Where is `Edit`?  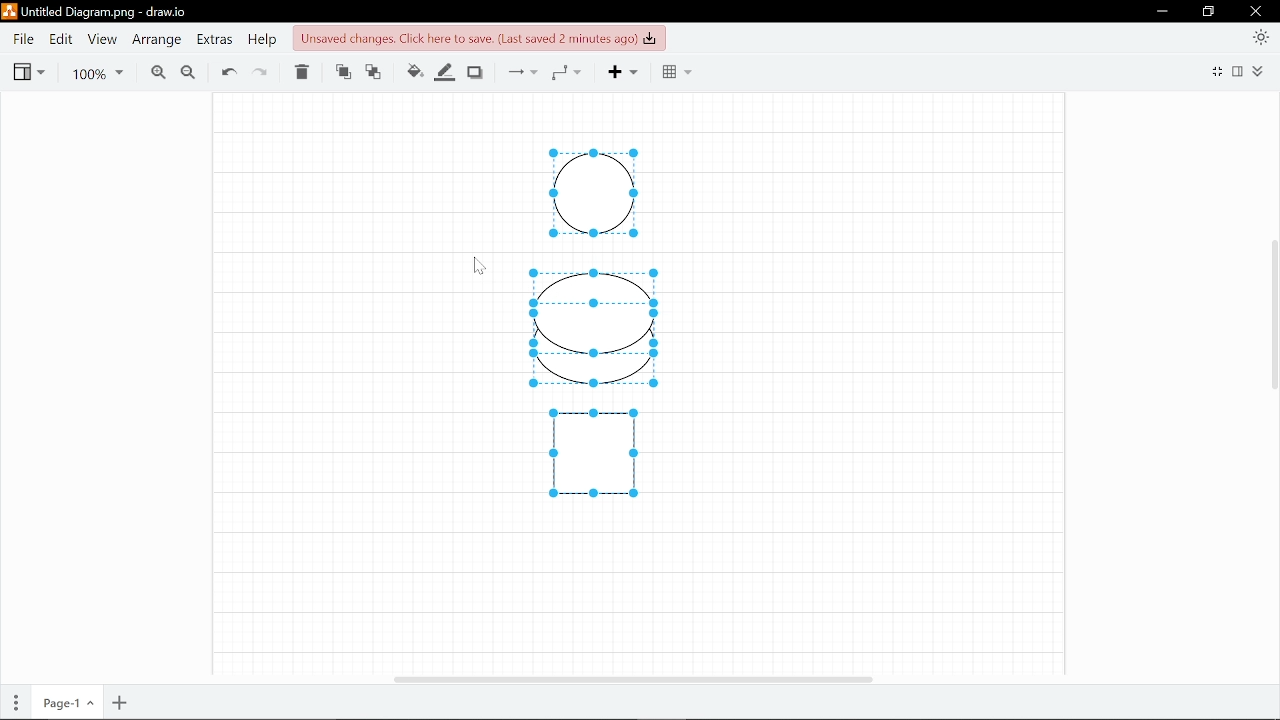 Edit is located at coordinates (59, 39).